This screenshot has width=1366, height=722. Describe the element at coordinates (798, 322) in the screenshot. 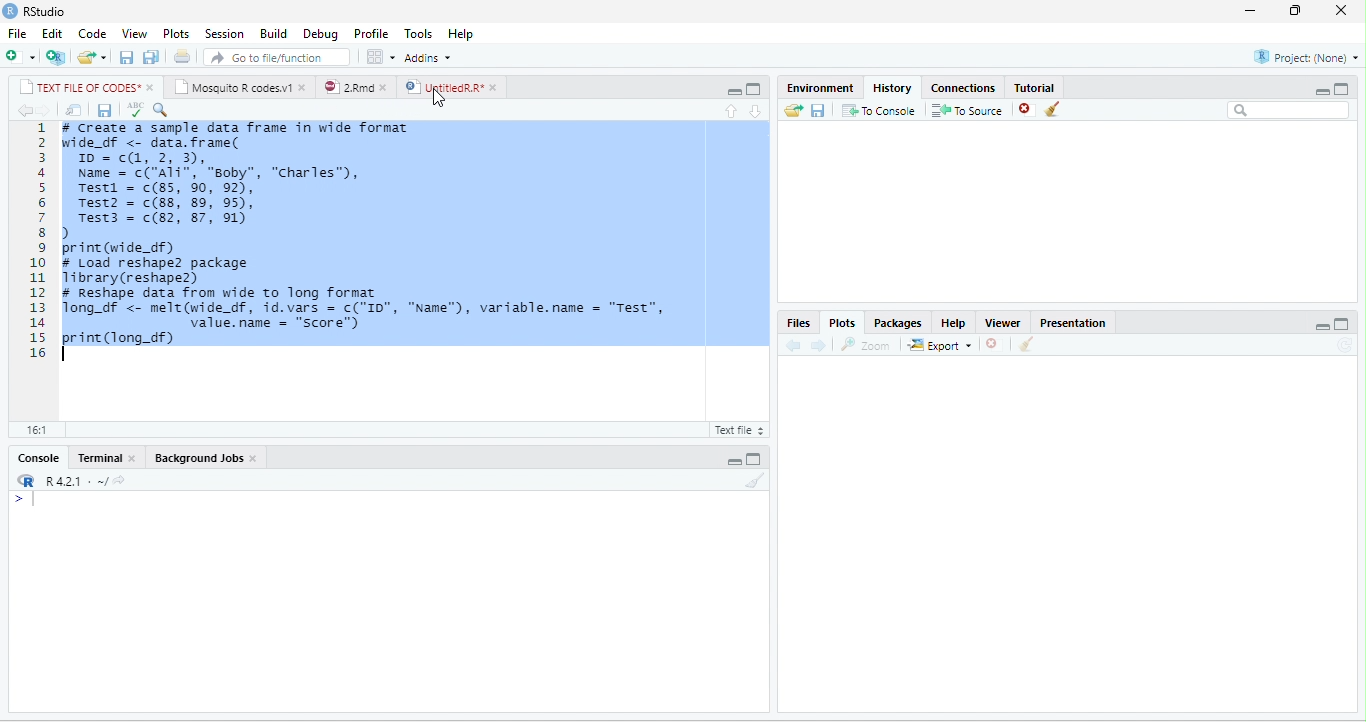

I see `Files` at that location.